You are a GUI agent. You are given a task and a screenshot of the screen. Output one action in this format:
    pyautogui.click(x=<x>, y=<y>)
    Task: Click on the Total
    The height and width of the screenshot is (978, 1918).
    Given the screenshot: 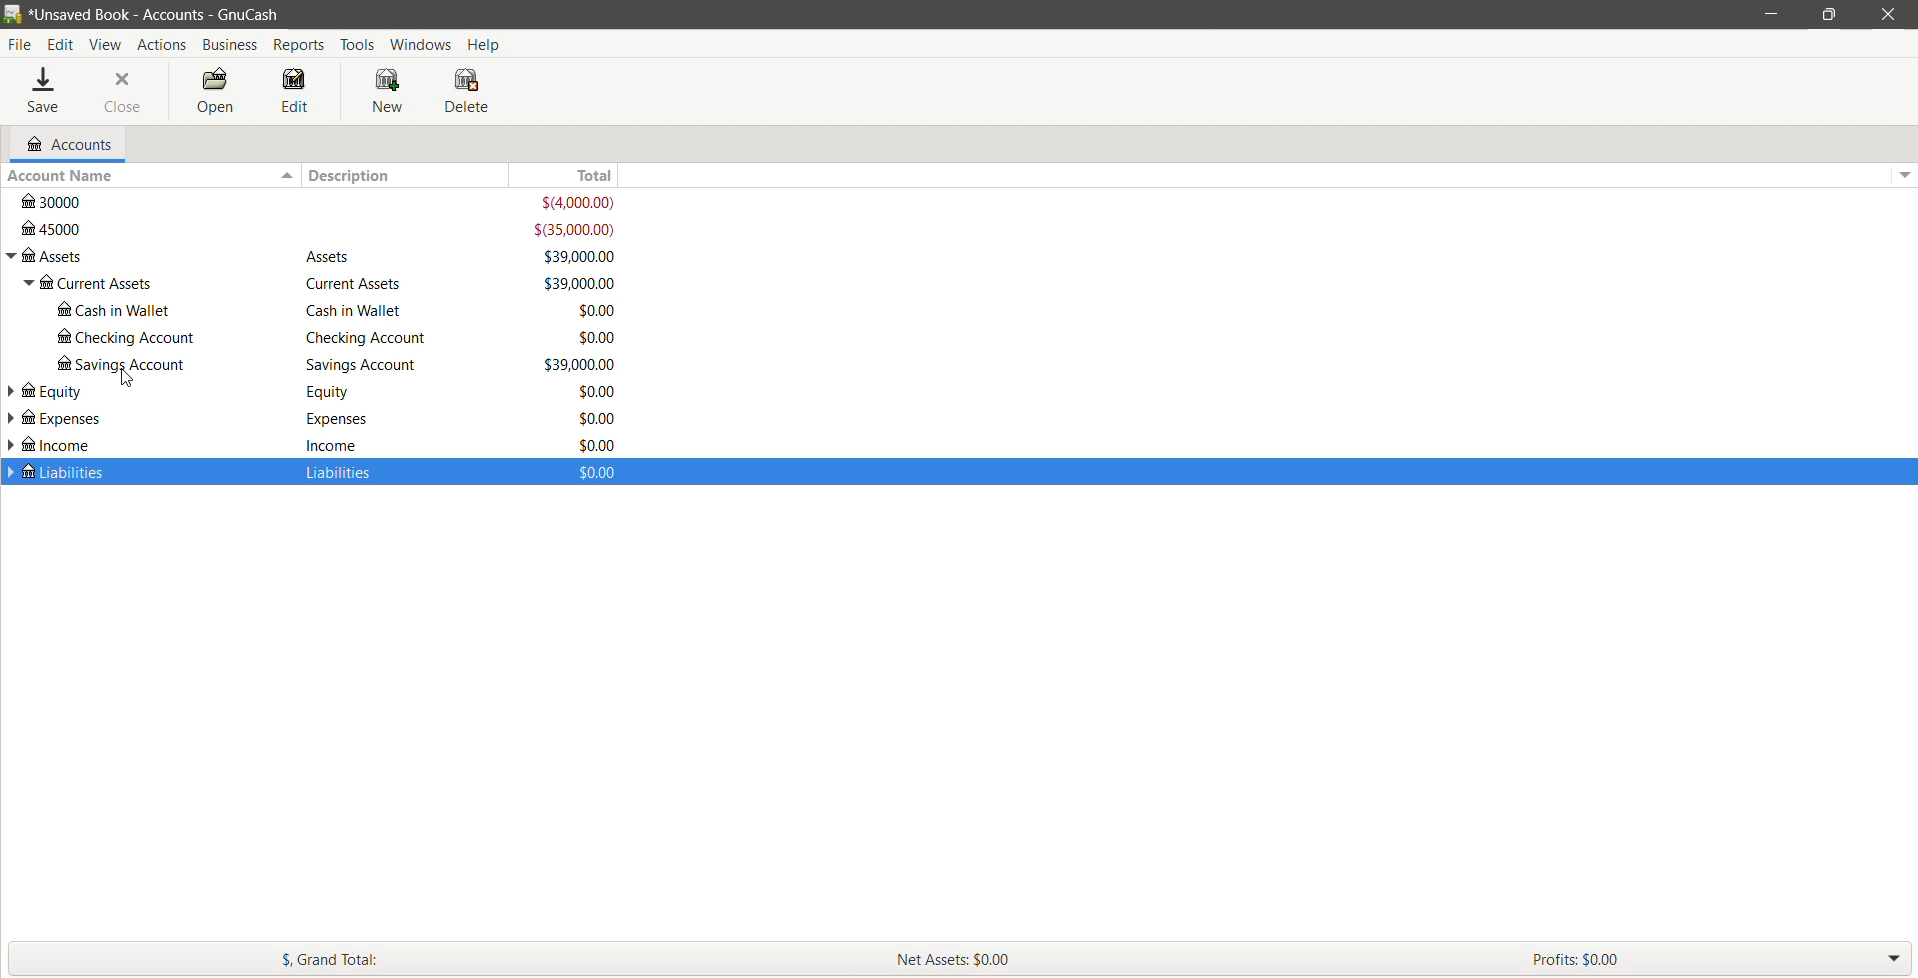 What is the action you would take?
    pyautogui.click(x=1201, y=174)
    